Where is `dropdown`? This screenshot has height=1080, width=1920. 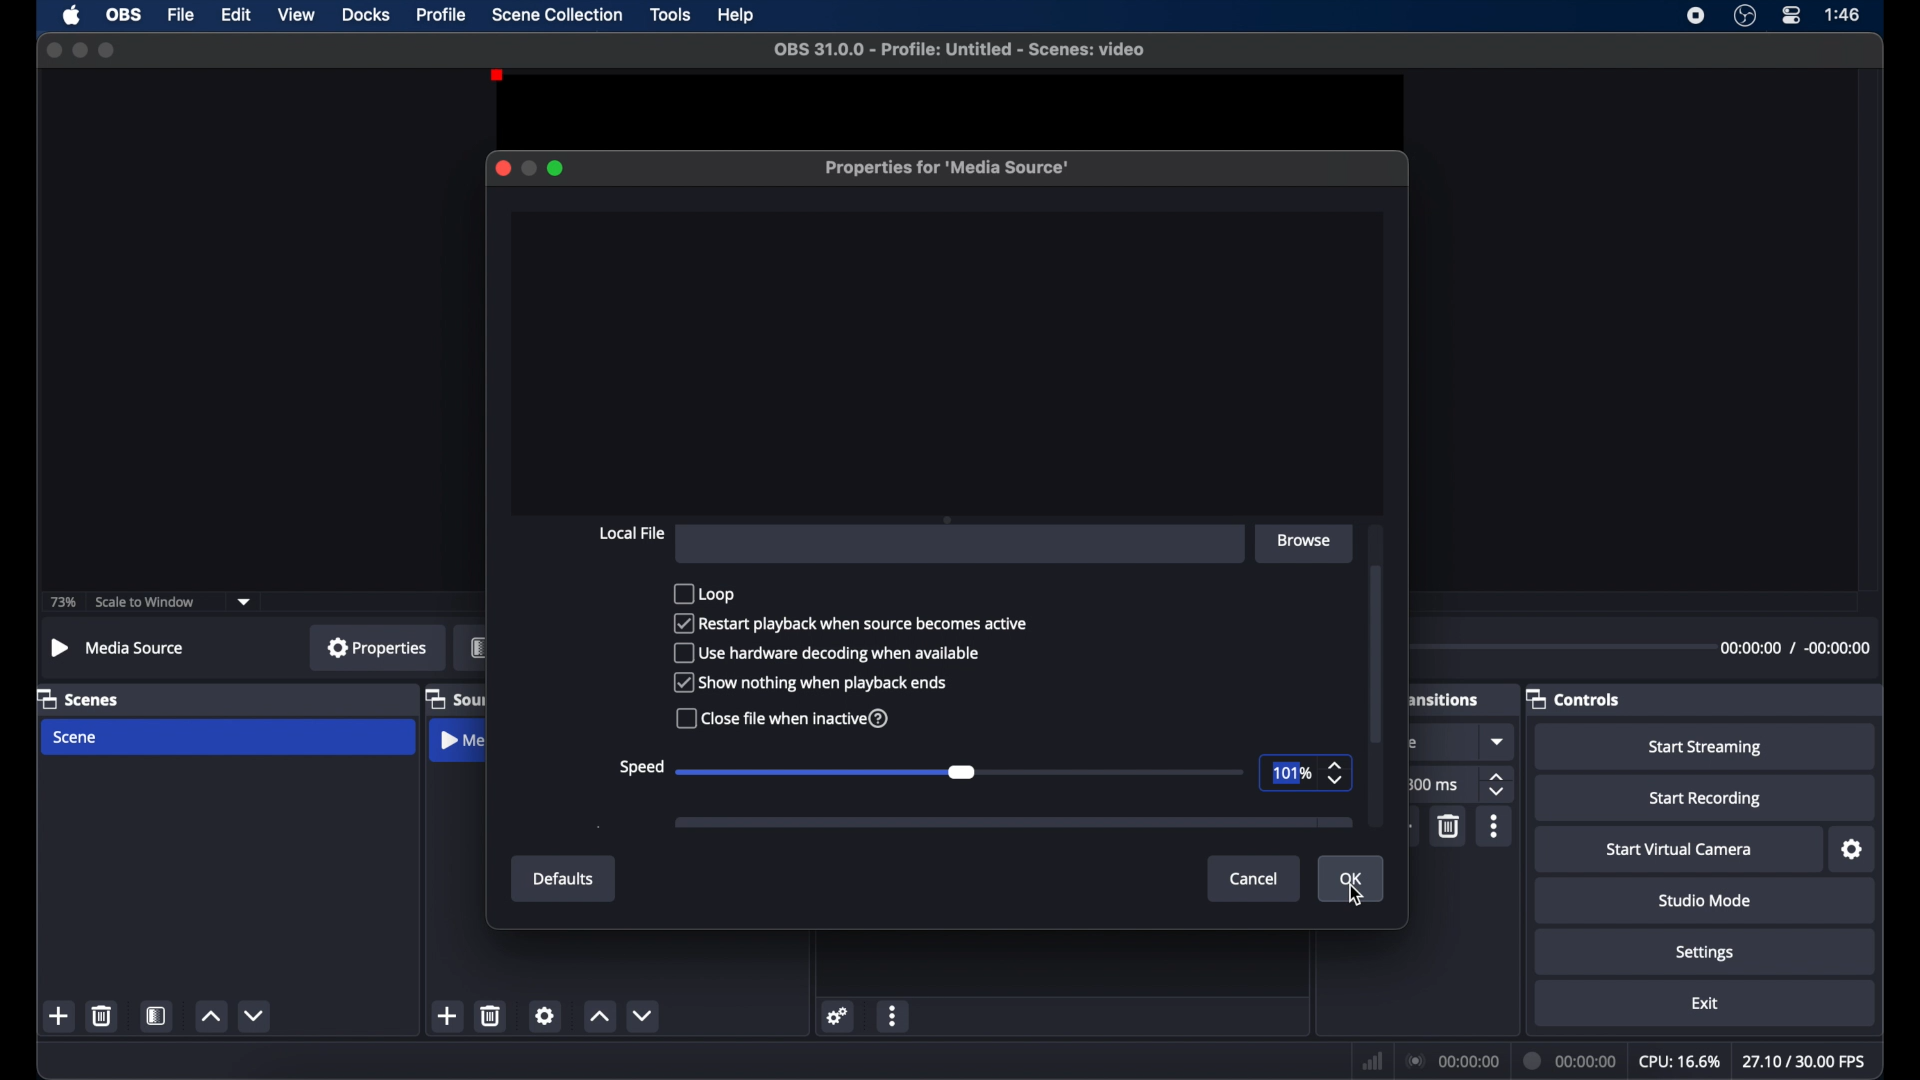 dropdown is located at coordinates (244, 603).